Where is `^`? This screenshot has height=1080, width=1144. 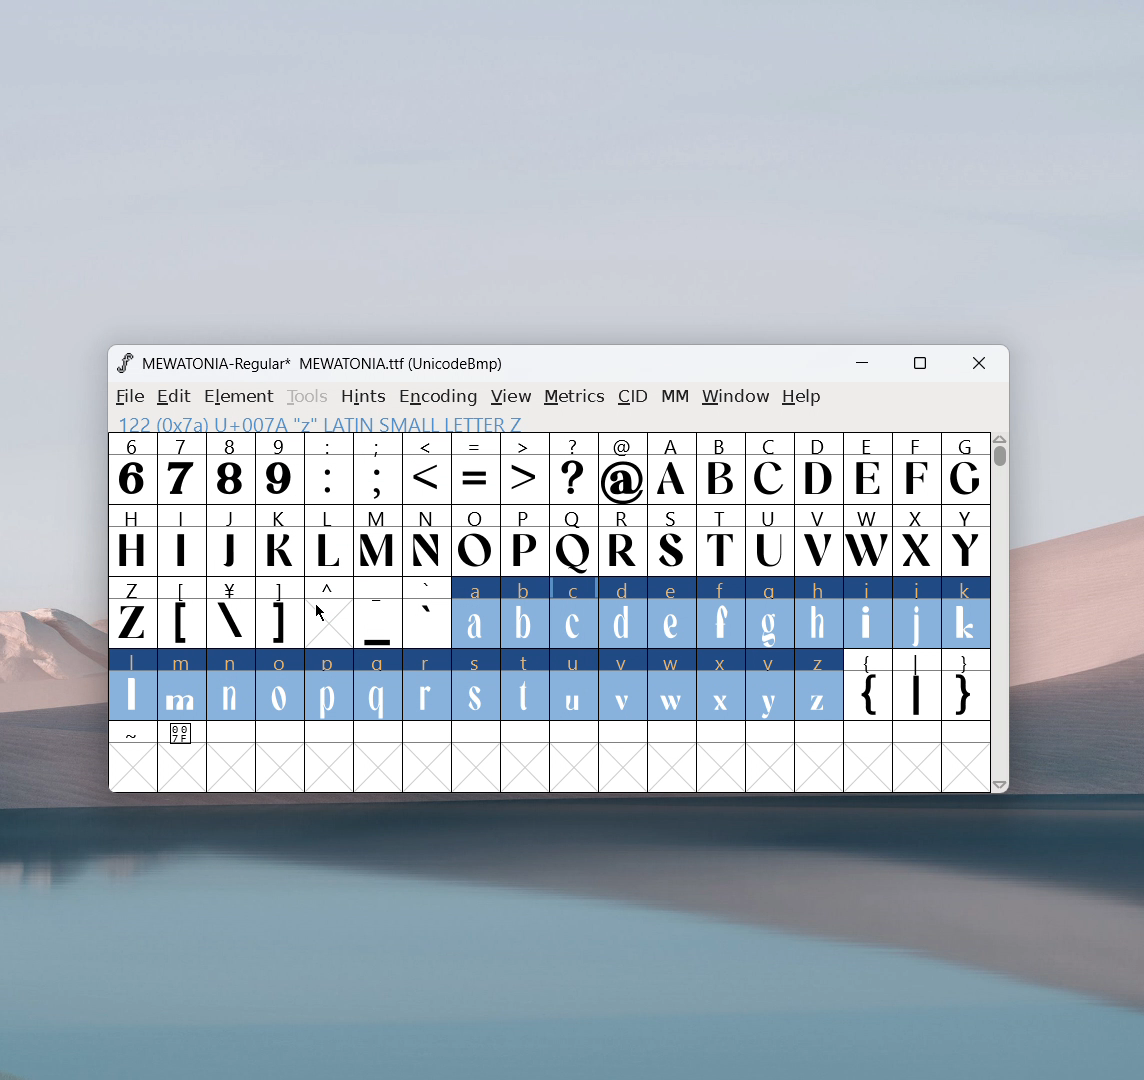 ^ is located at coordinates (328, 613).